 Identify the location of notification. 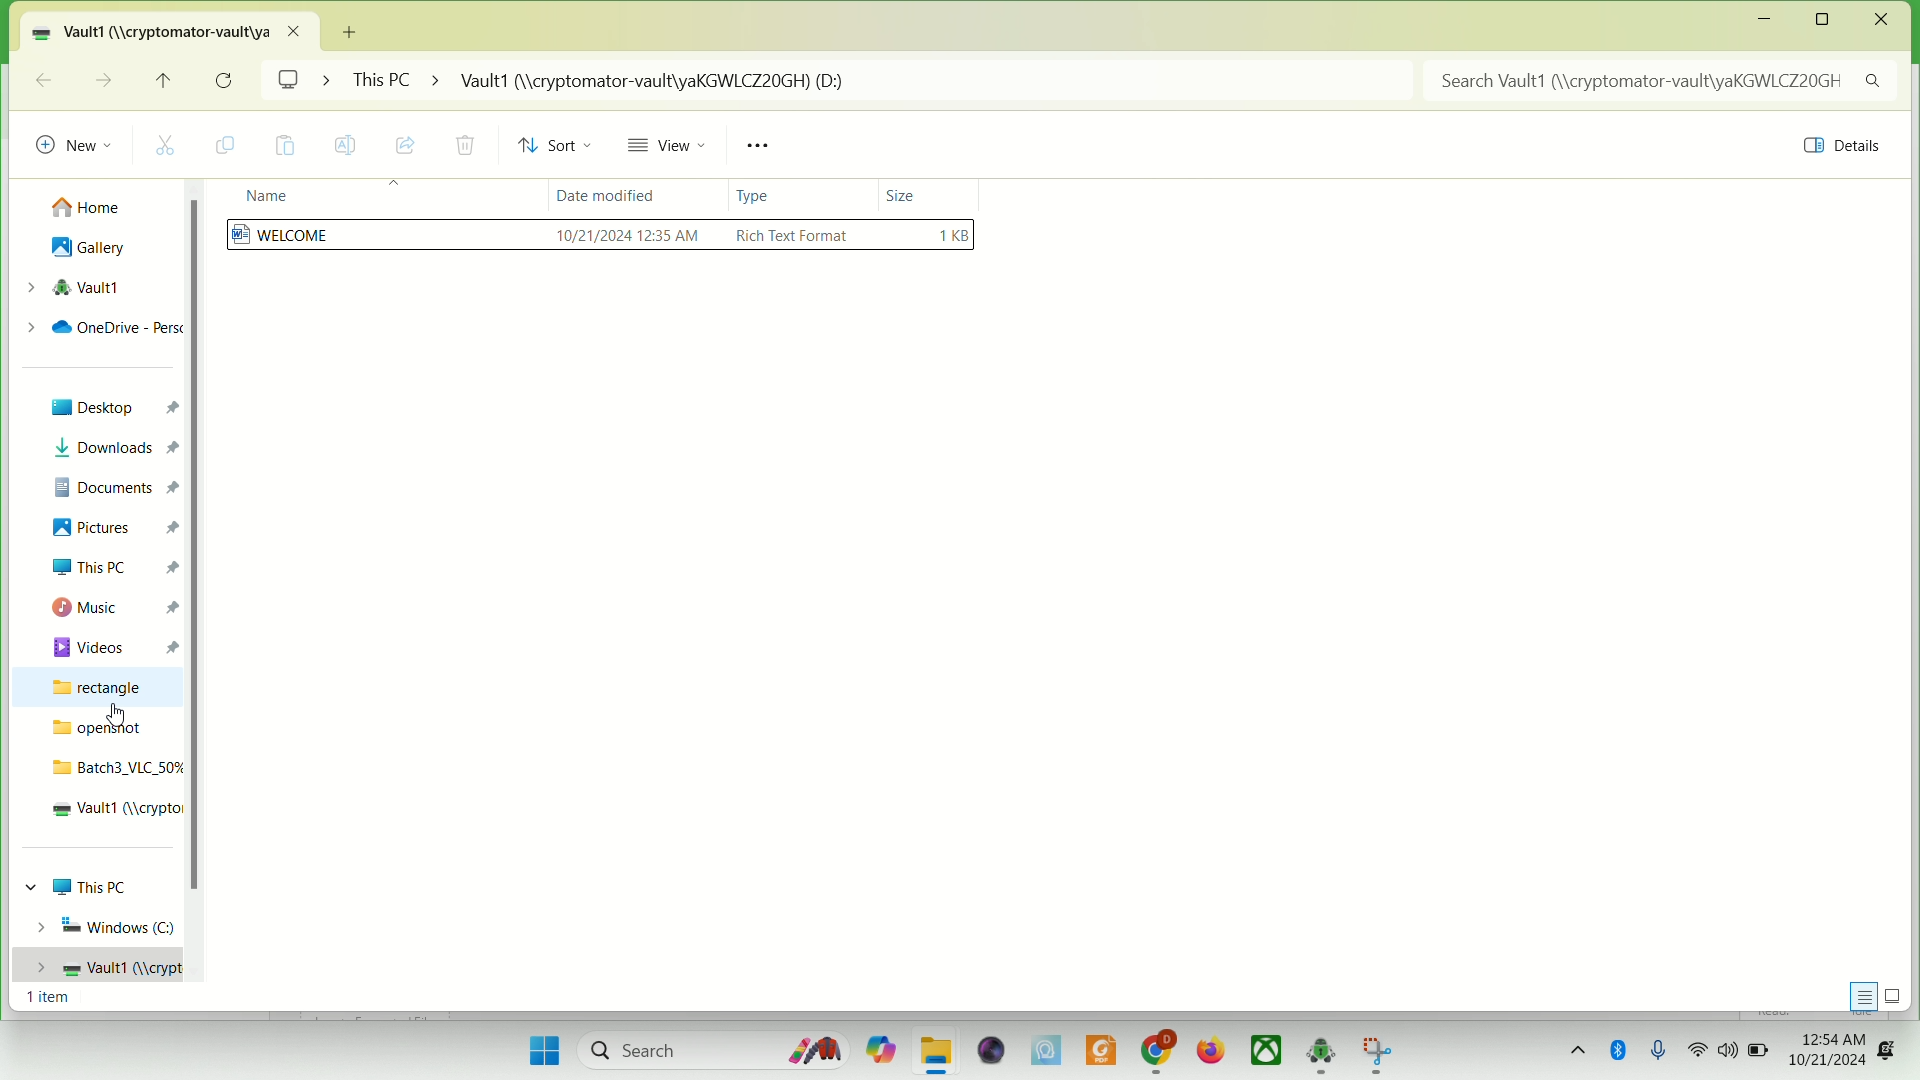
(1889, 1052).